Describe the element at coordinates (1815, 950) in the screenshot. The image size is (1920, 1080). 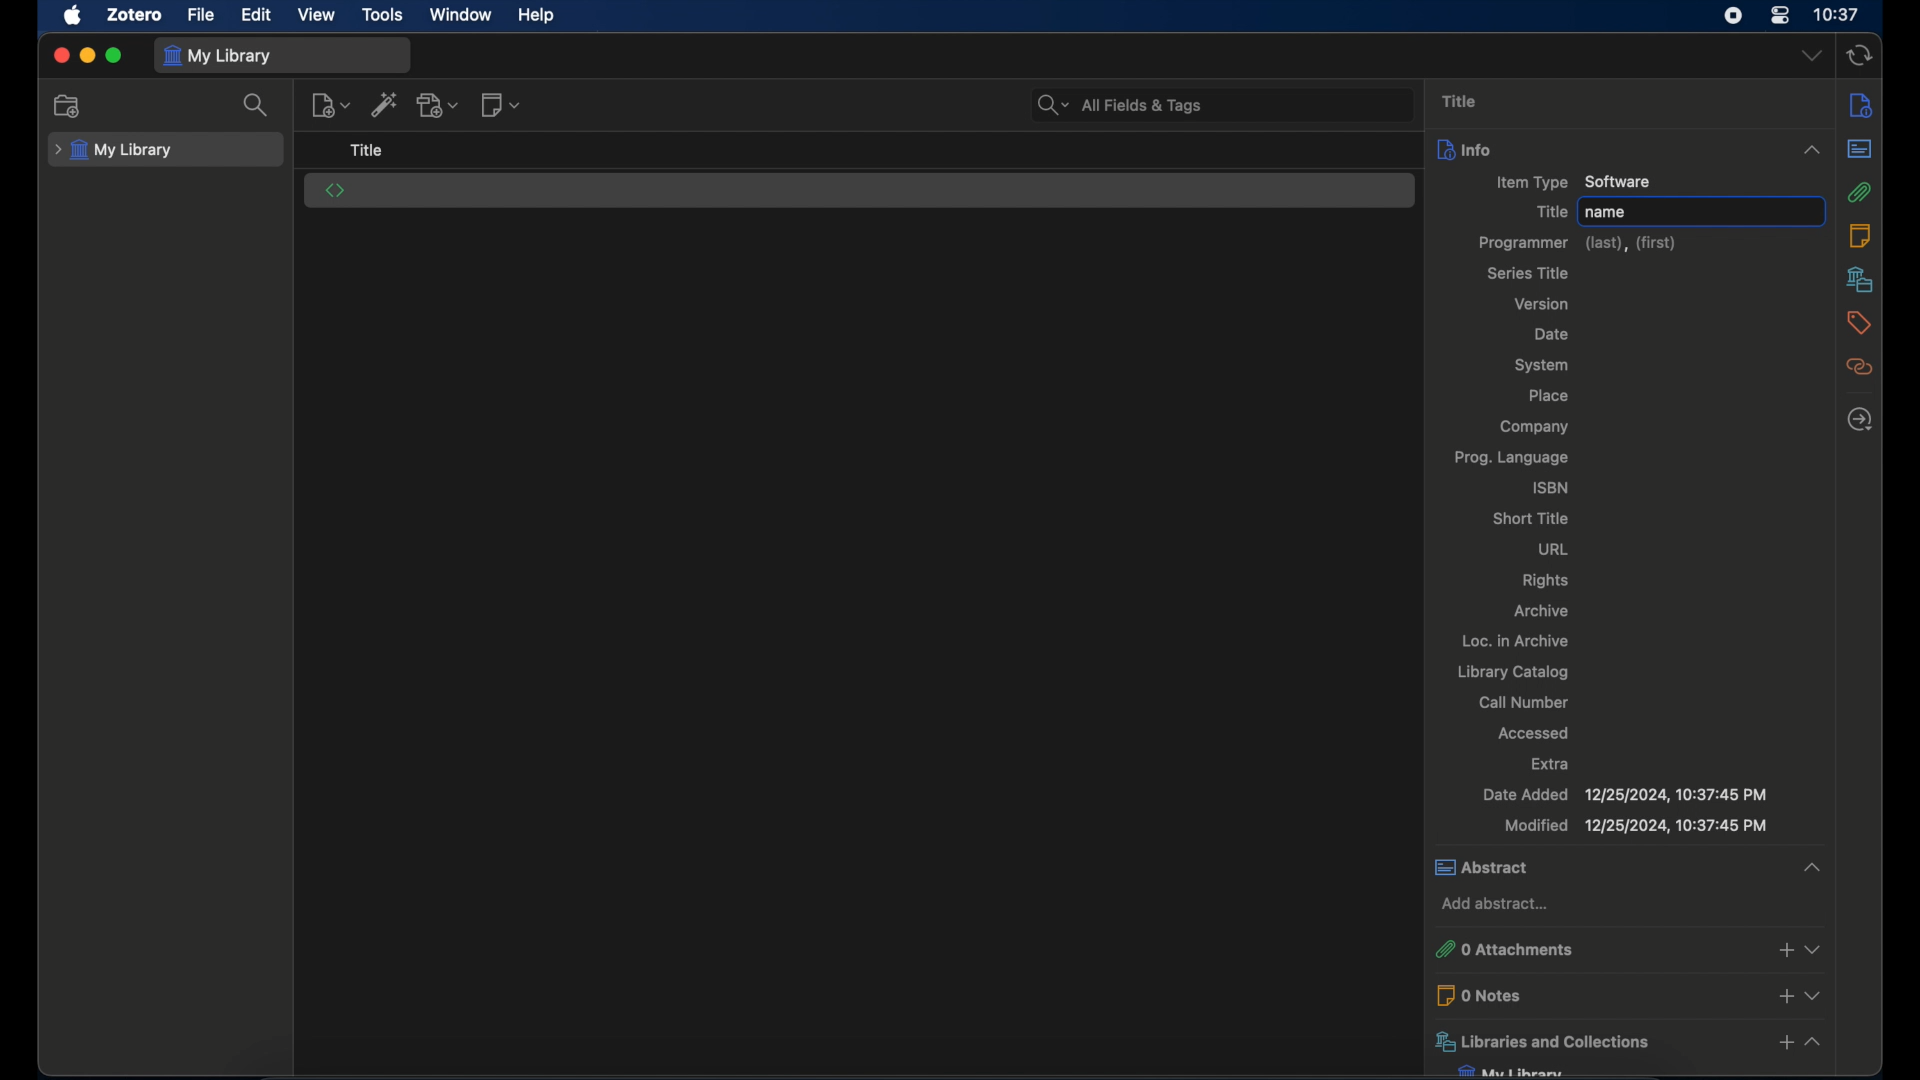
I see `dropdown` at that location.